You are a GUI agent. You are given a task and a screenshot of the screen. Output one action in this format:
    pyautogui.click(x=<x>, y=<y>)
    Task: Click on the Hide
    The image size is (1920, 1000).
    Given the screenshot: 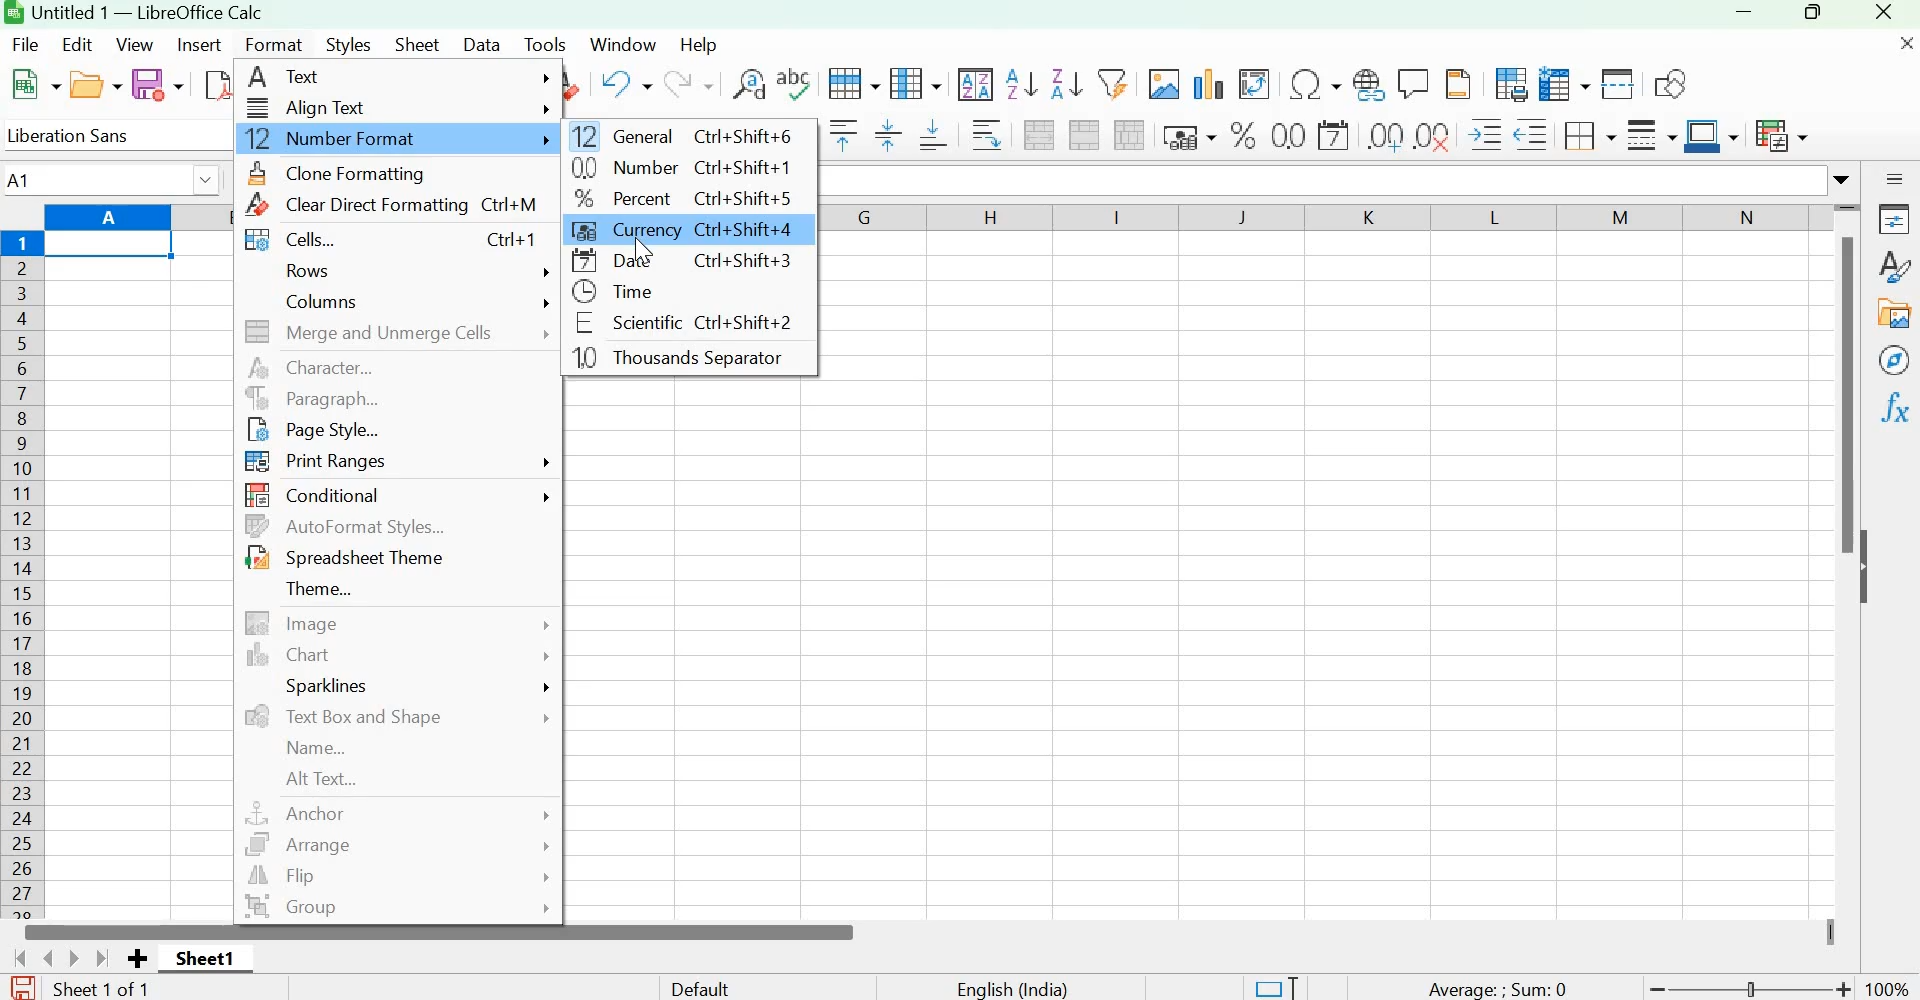 What is the action you would take?
    pyautogui.click(x=1869, y=568)
    